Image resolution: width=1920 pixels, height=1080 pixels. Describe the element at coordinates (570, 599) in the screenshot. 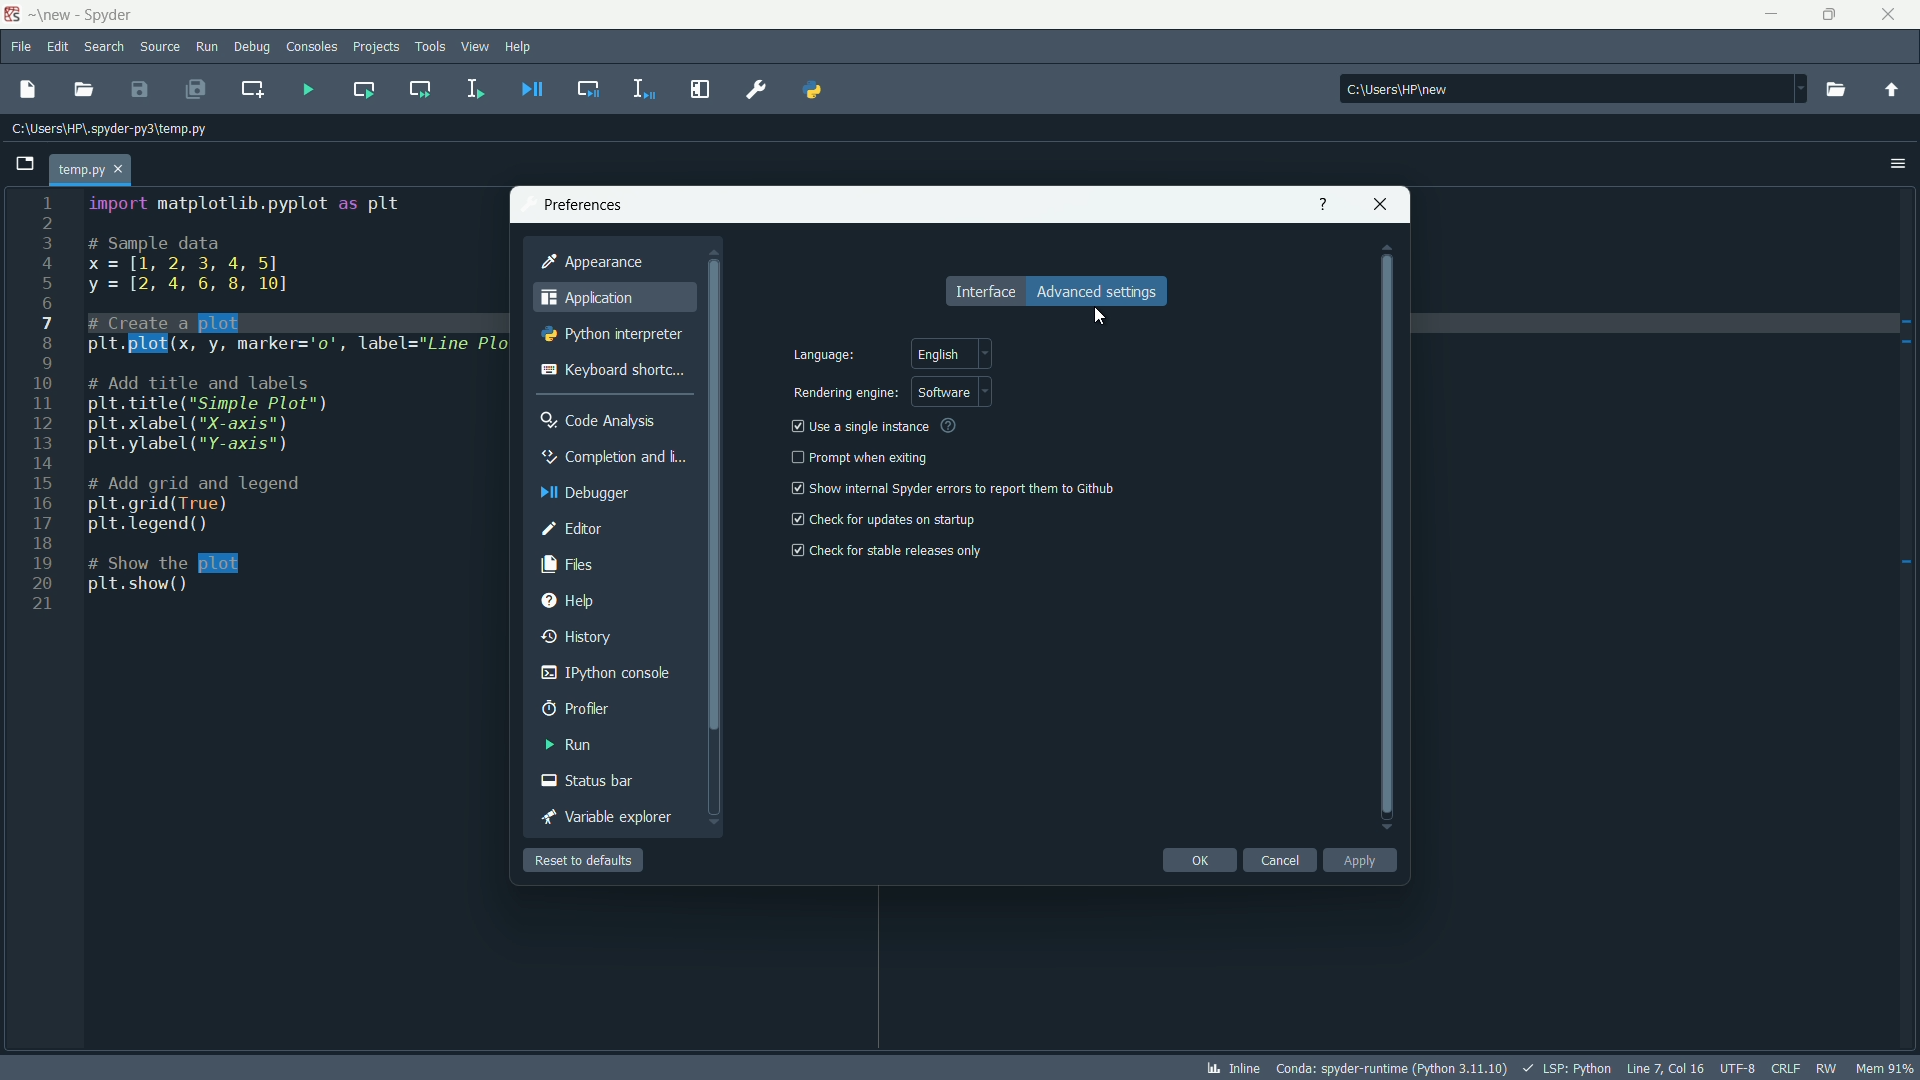

I see `help` at that location.